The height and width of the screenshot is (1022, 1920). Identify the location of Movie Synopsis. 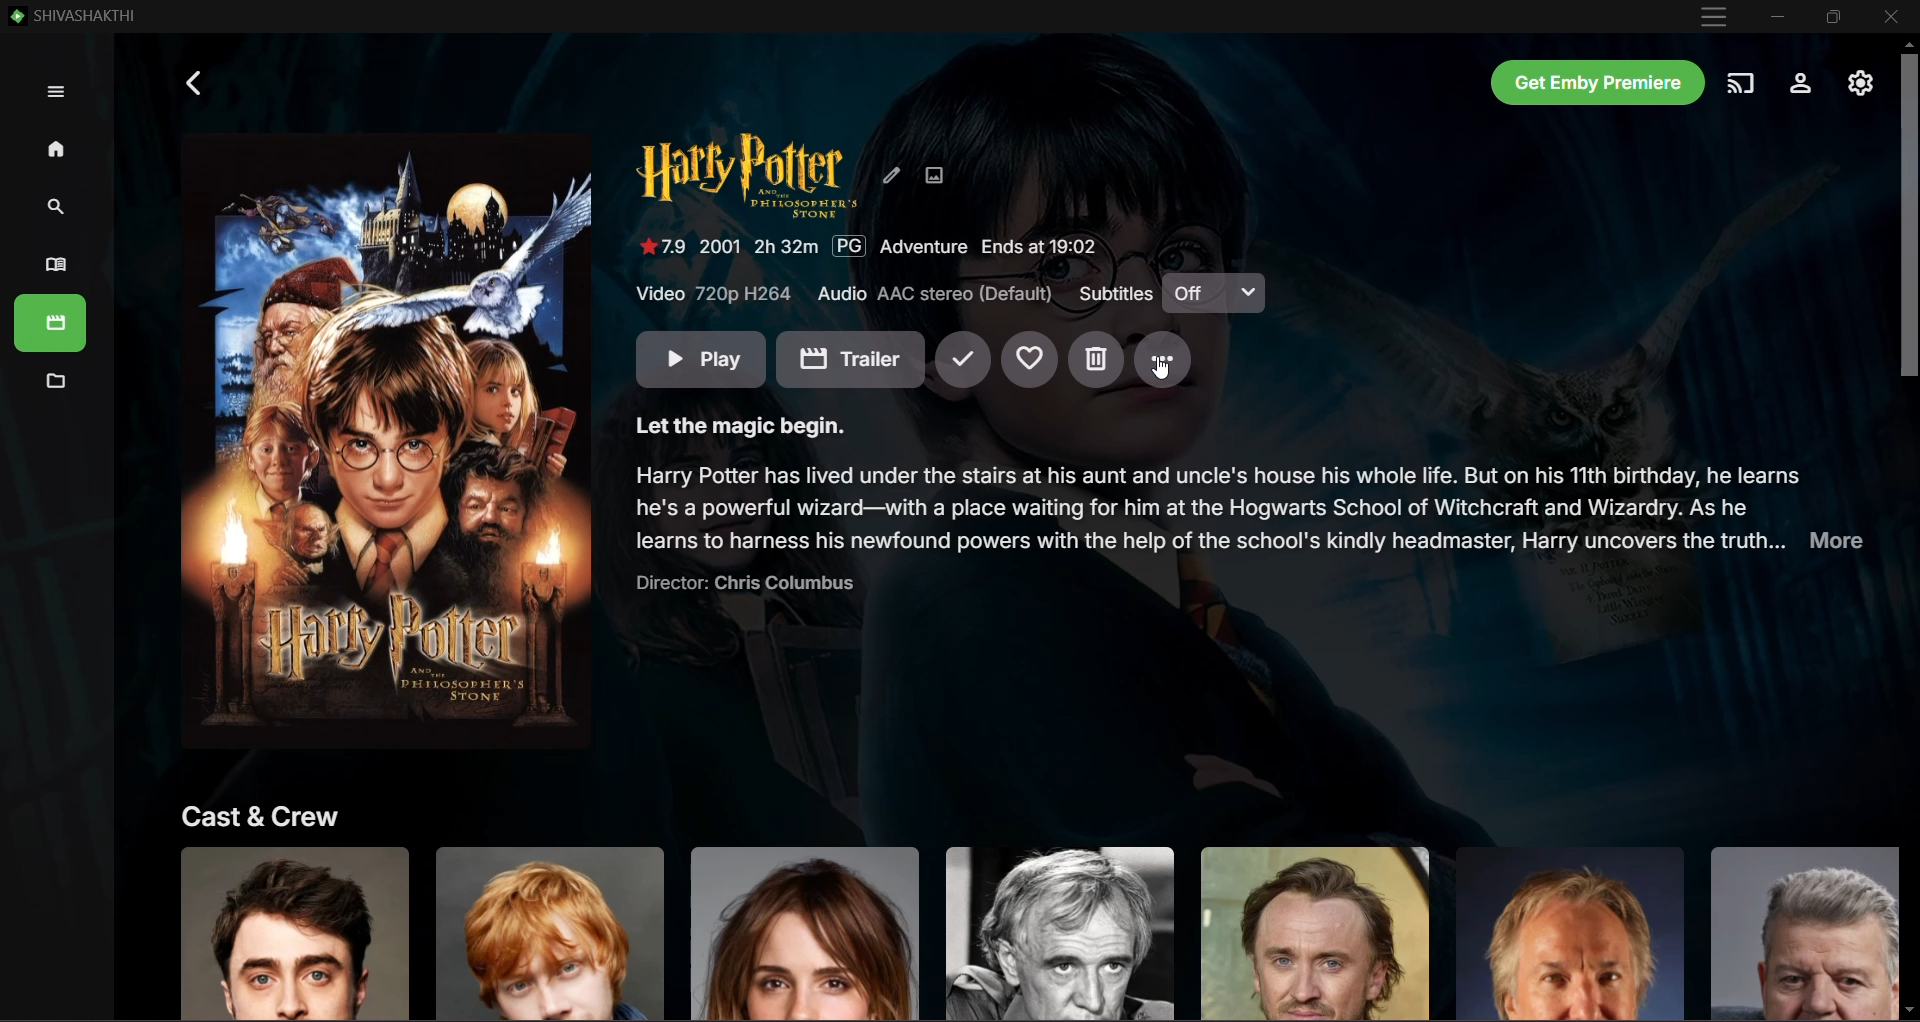
(1251, 505).